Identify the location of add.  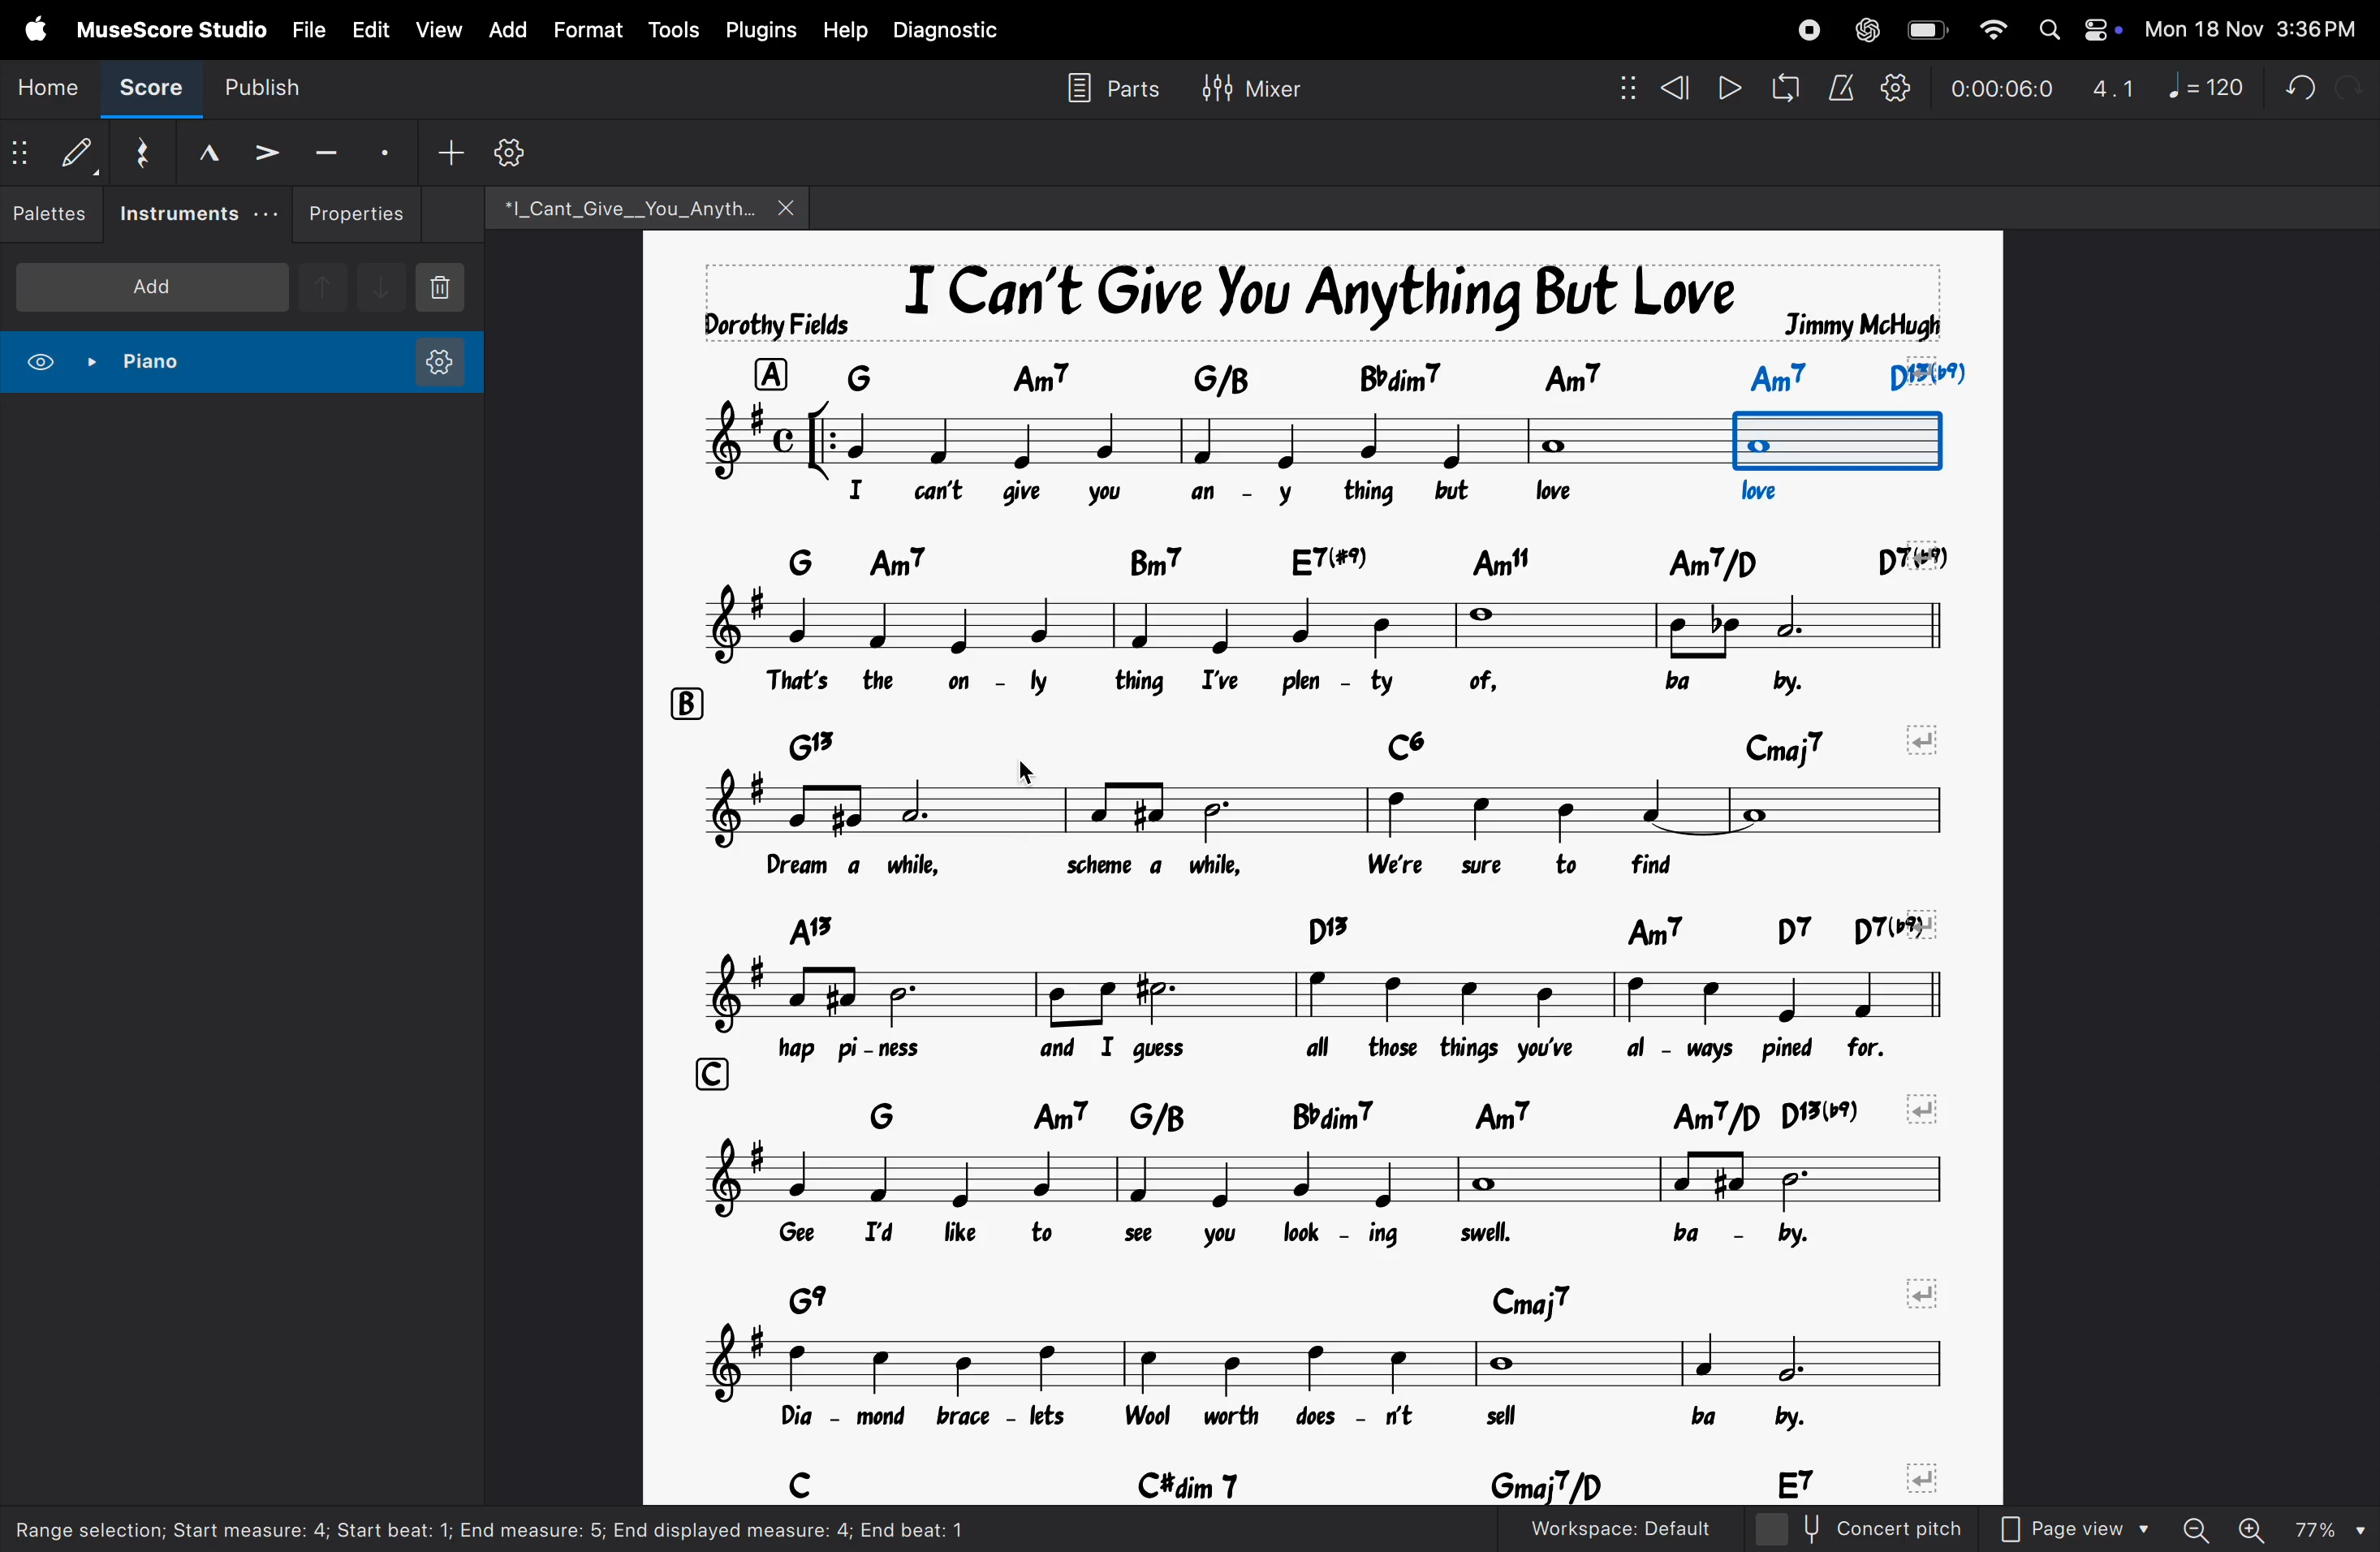
(442, 156).